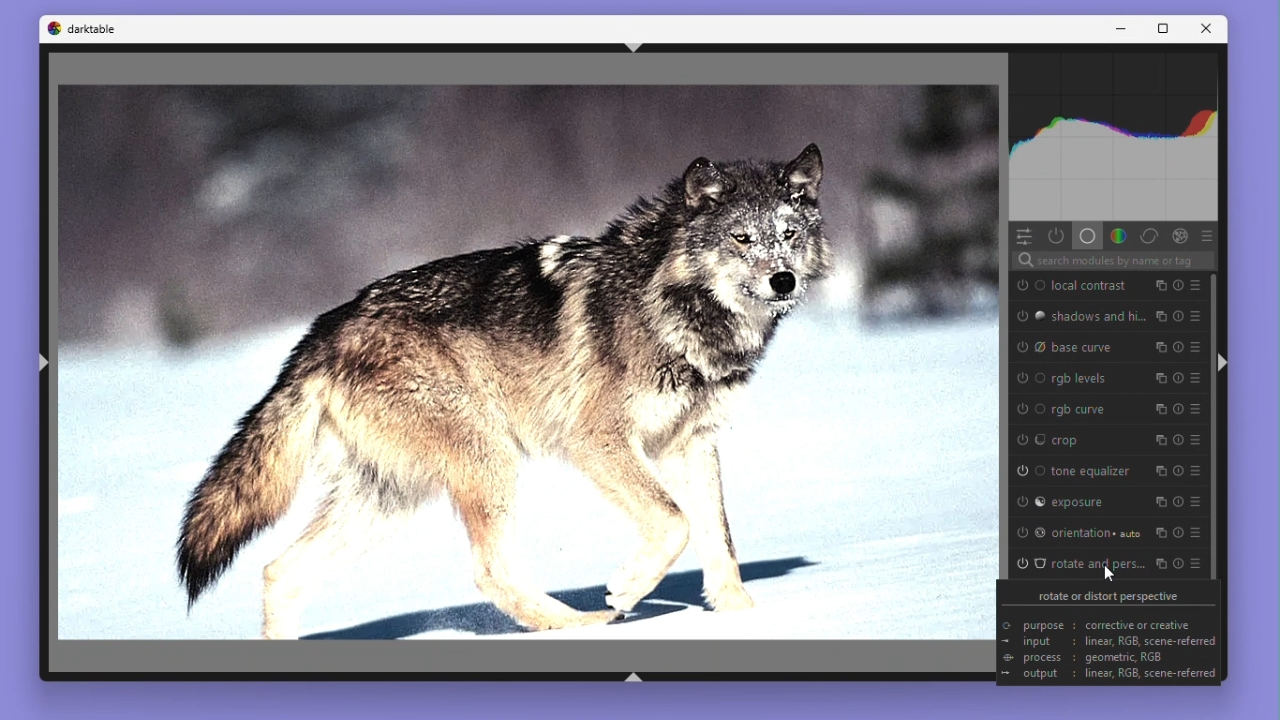 This screenshot has width=1280, height=720. I want to click on Shadows And highlights, so click(1108, 314).